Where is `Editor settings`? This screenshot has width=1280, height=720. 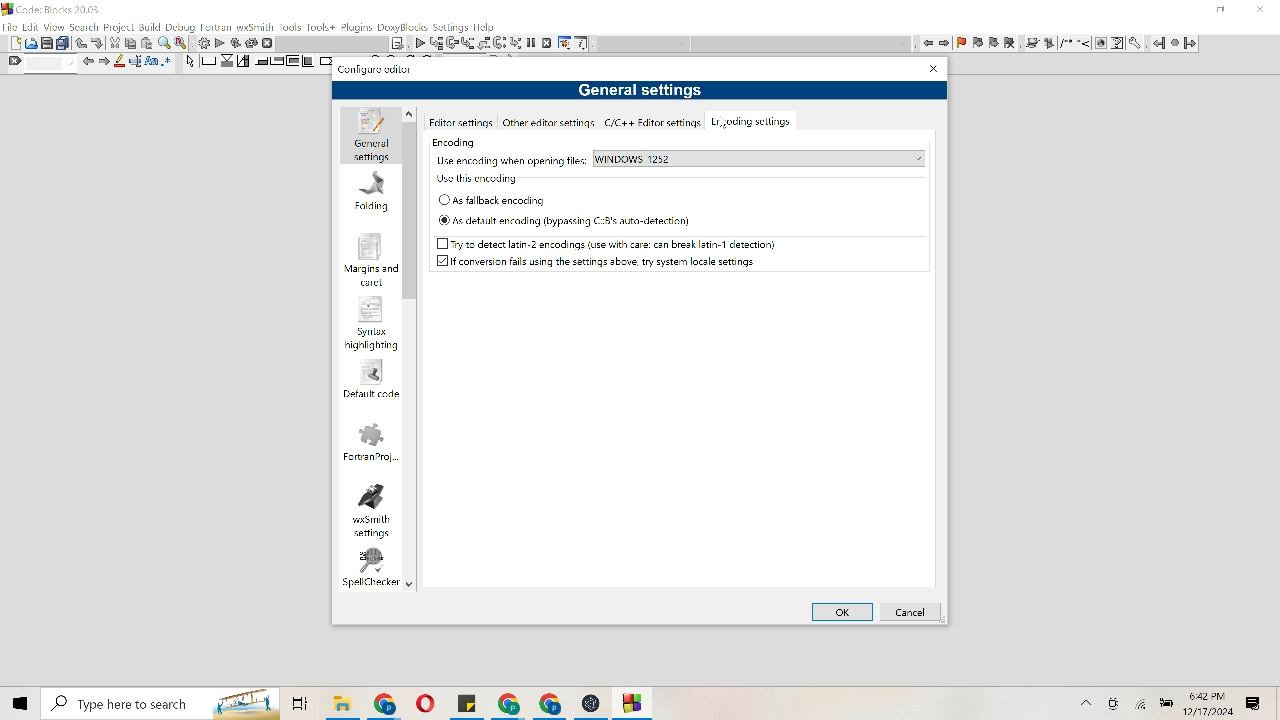
Editor settings is located at coordinates (462, 121).